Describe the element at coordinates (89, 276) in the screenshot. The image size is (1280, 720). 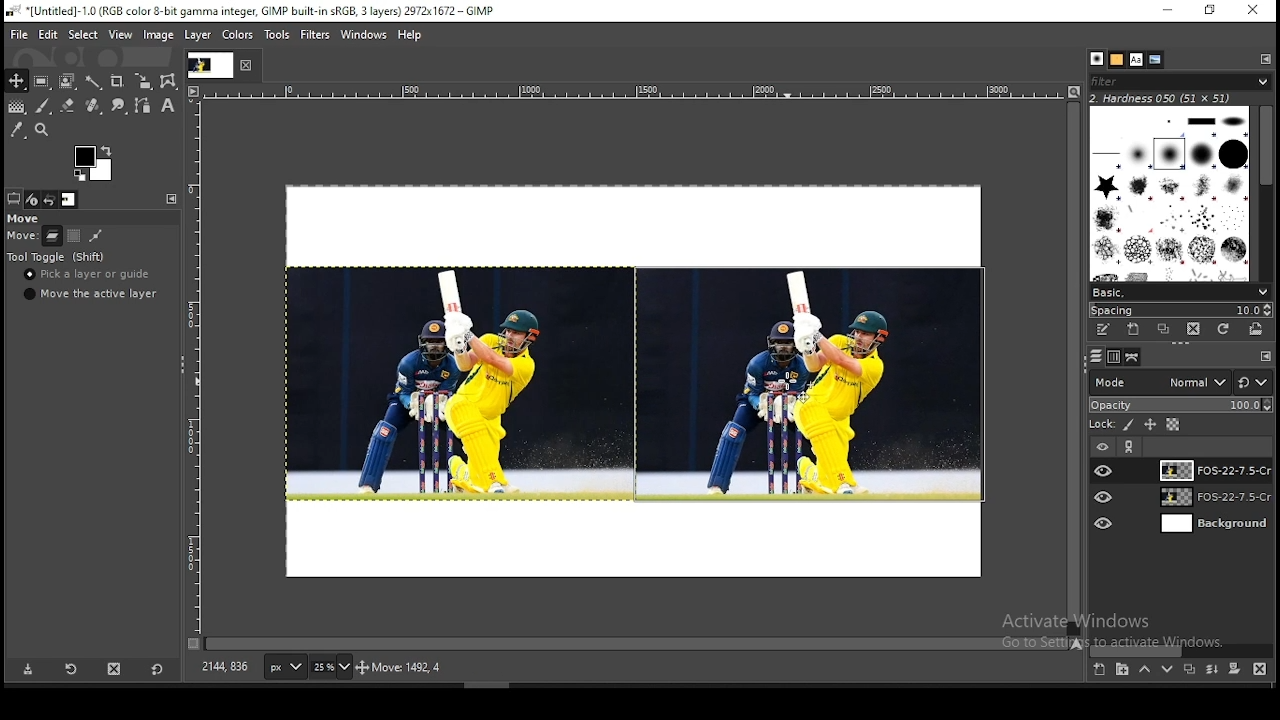
I see `pick a layer or guide` at that location.